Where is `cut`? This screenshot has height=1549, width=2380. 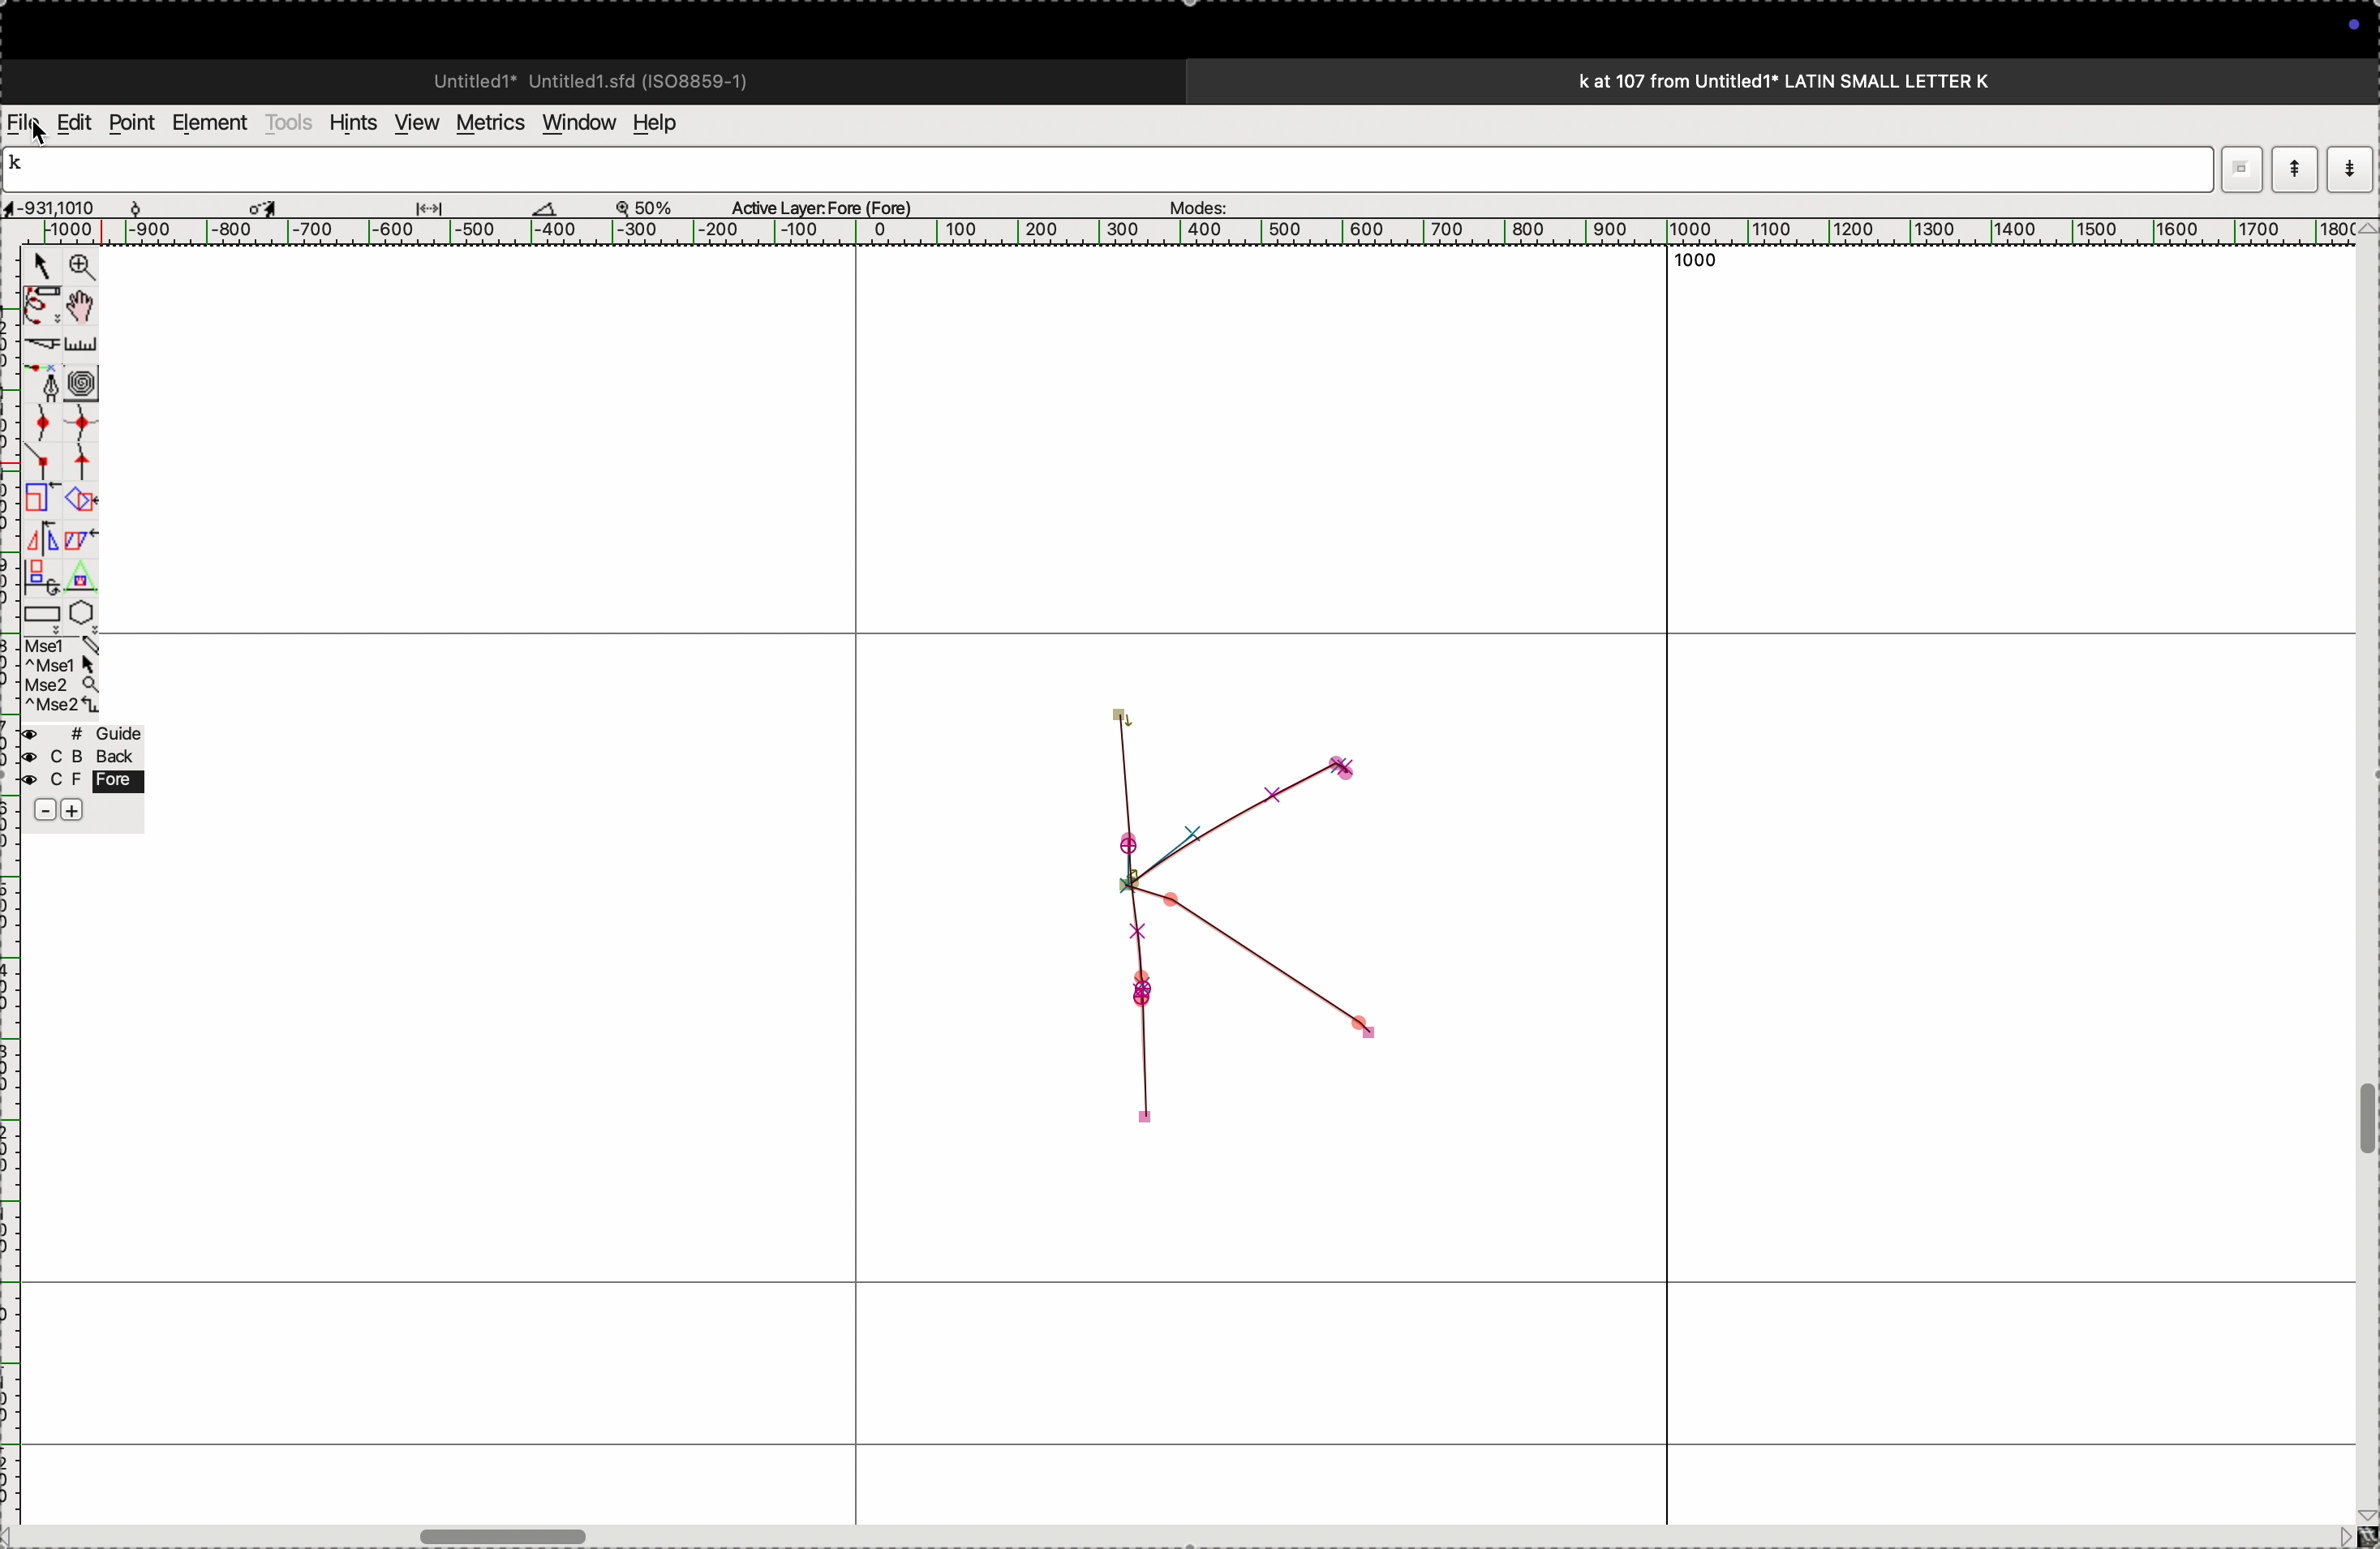 cut is located at coordinates (39, 344).